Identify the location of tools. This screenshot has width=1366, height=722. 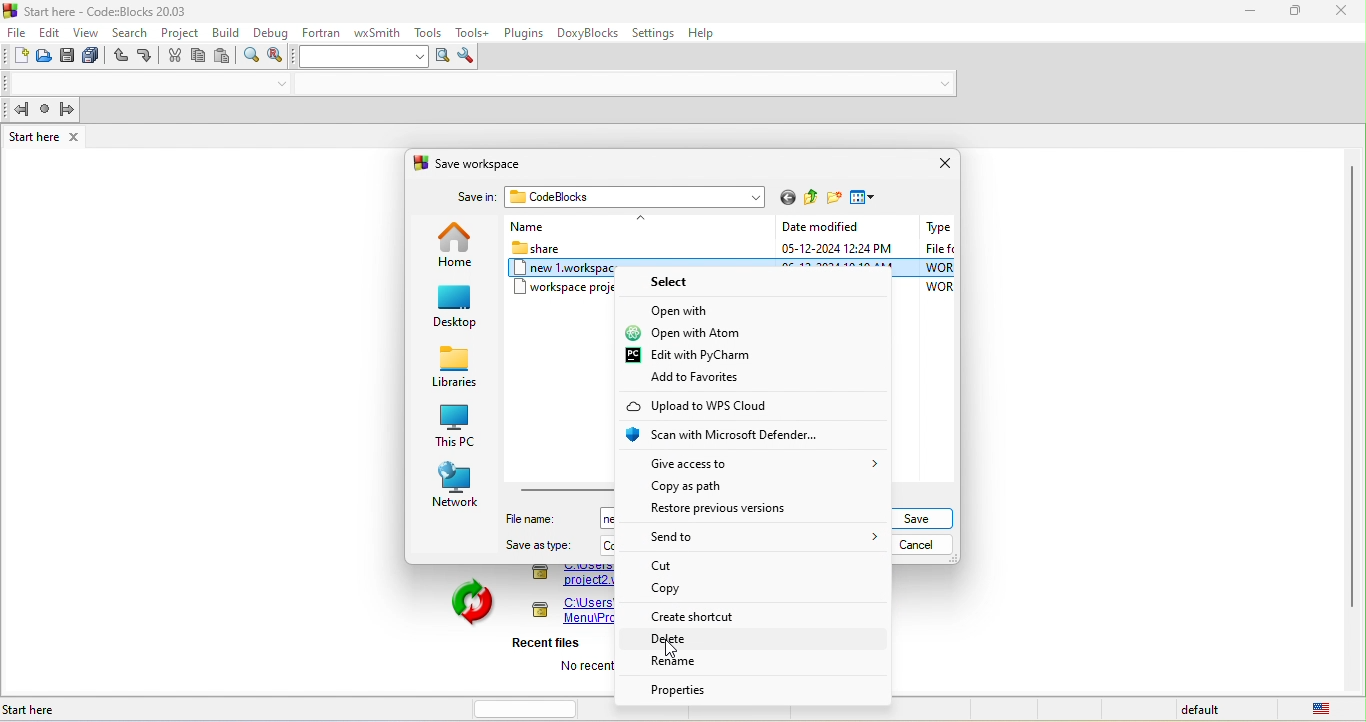
(430, 32).